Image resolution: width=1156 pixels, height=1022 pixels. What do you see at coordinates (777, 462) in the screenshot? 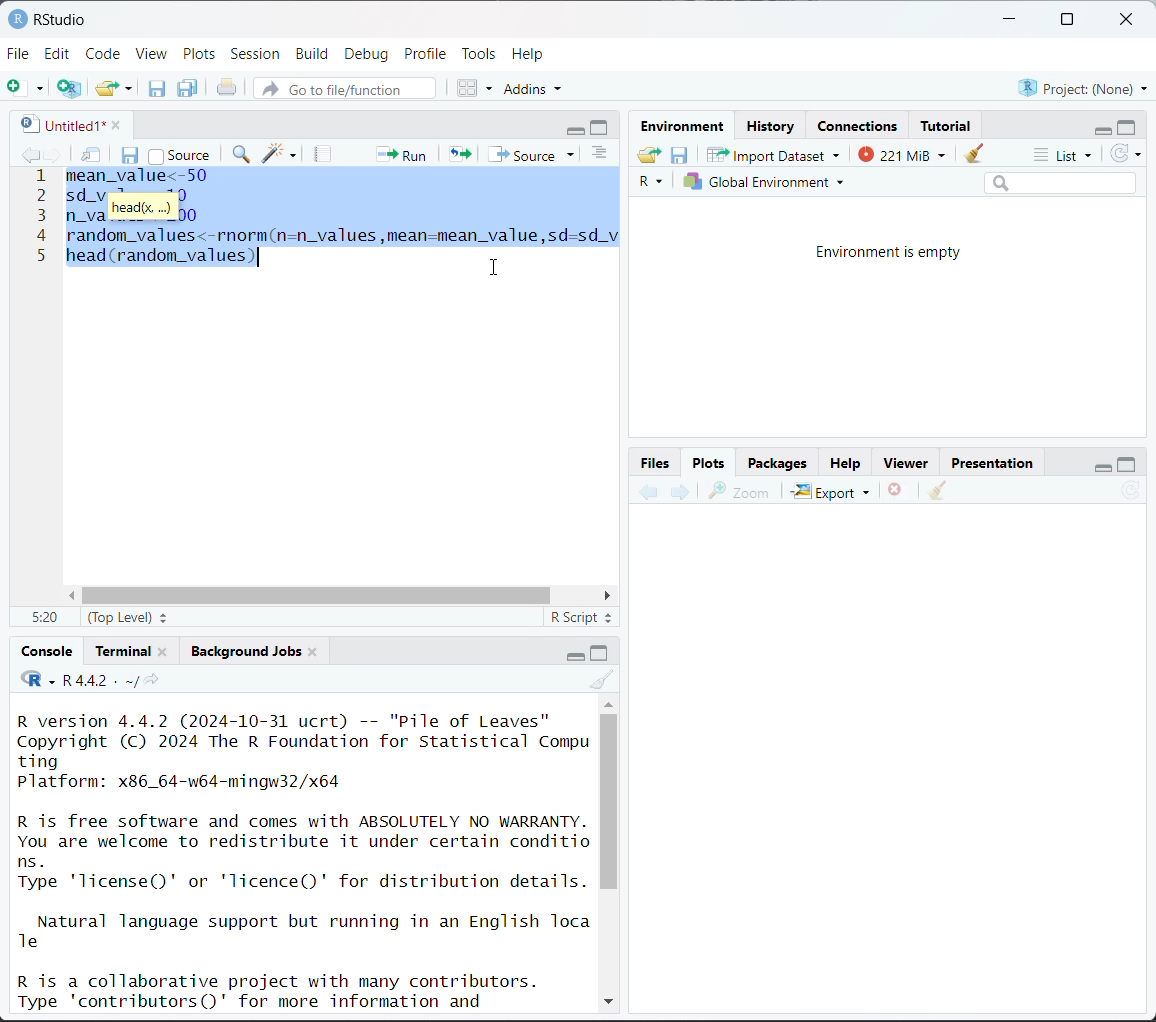
I see `Packages` at bounding box center [777, 462].